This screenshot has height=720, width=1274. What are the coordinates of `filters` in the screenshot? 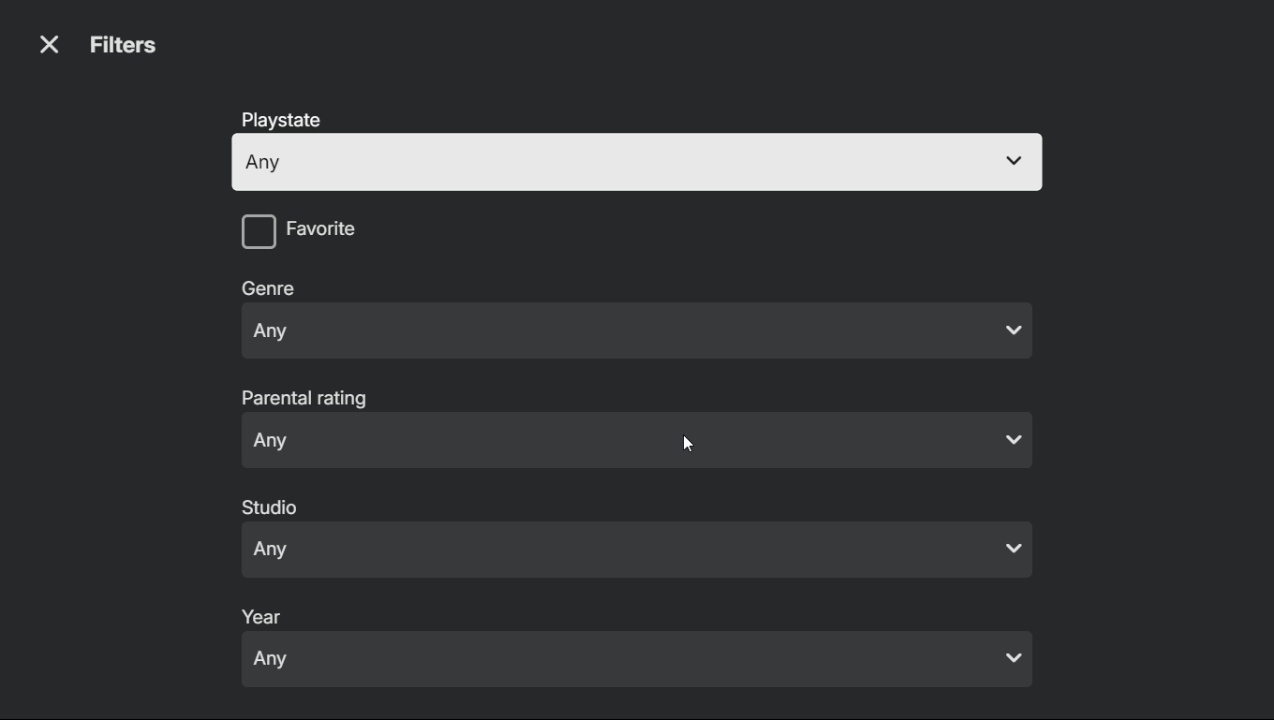 It's located at (124, 45).